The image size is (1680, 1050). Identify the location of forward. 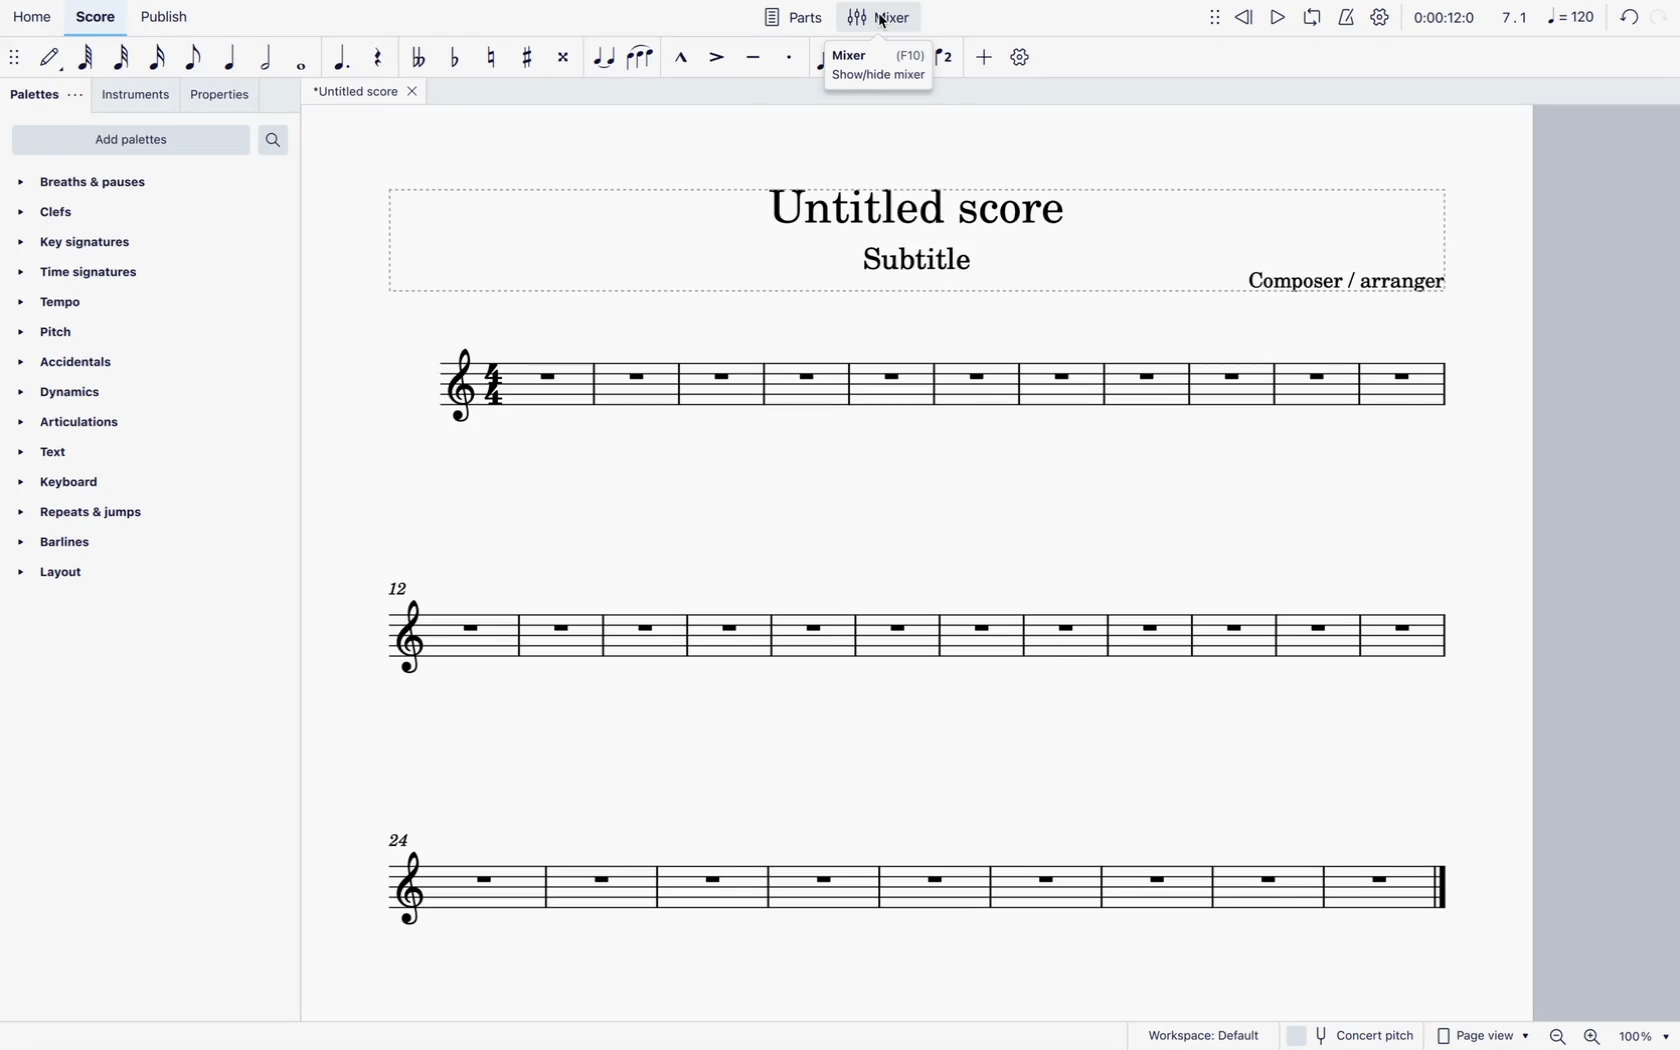
(1664, 16).